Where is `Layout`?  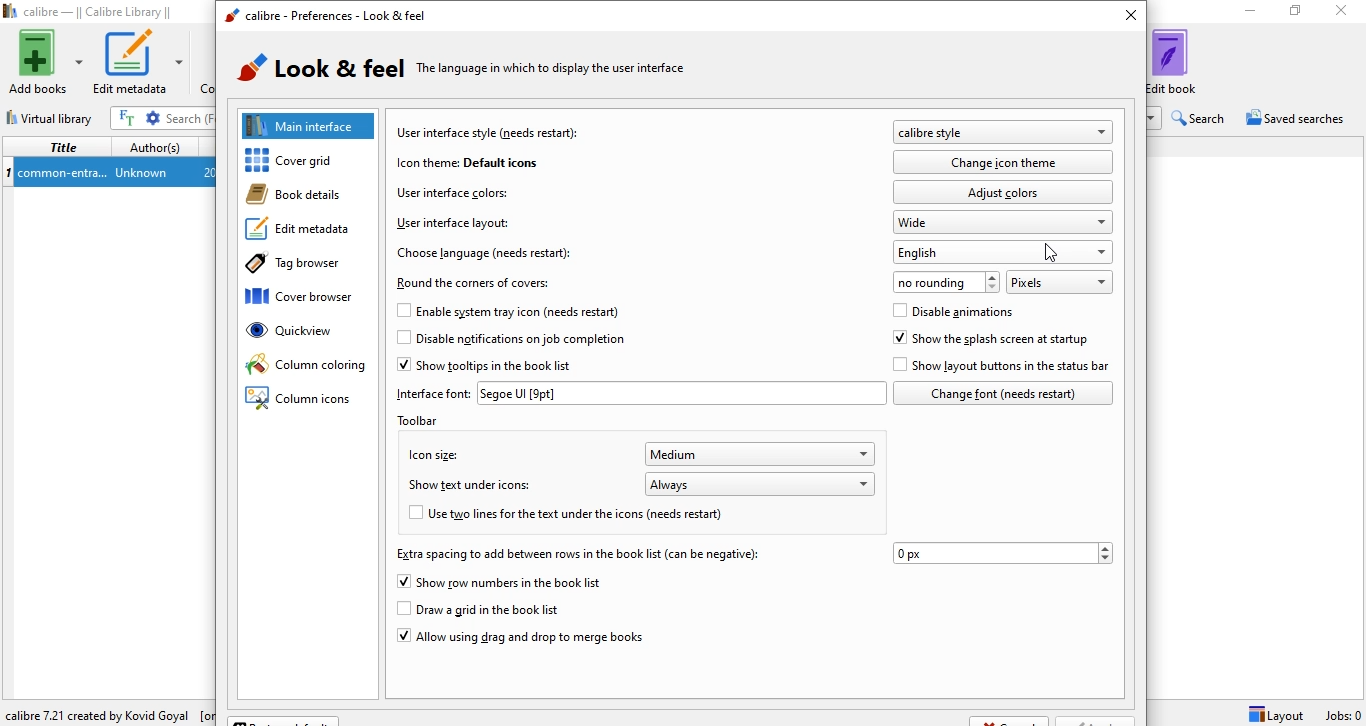 Layout is located at coordinates (1276, 714).